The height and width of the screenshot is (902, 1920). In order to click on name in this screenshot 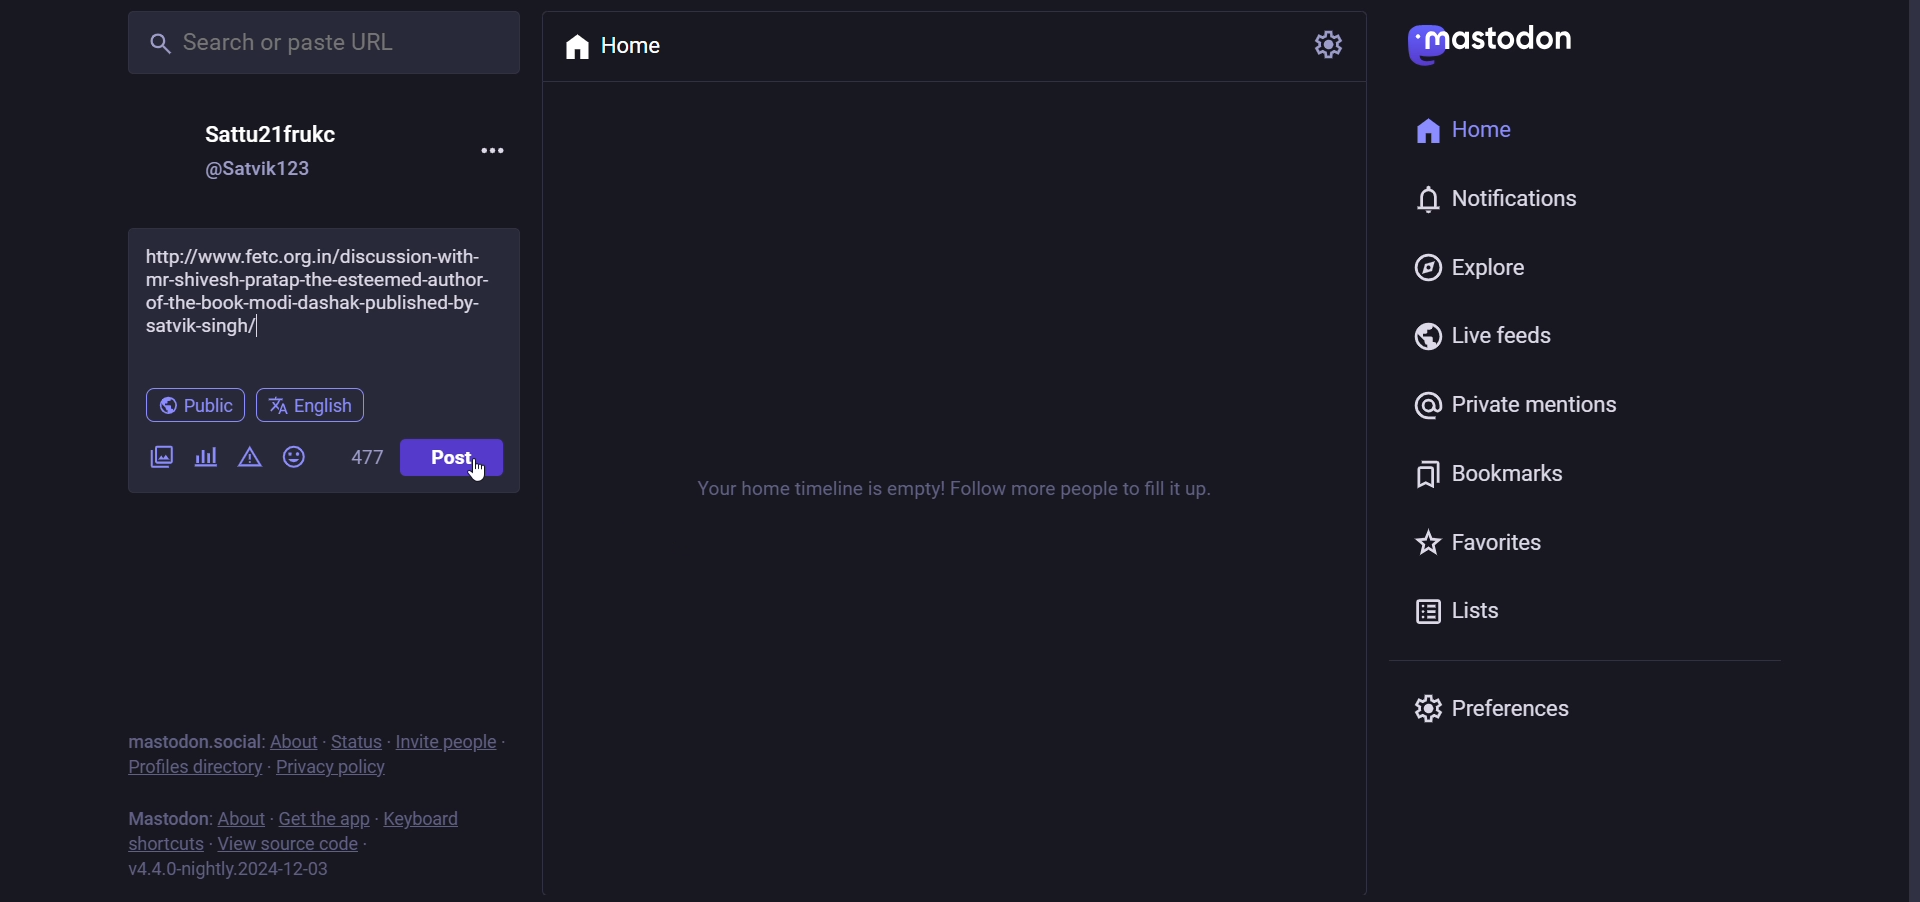, I will do `click(280, 133)`.